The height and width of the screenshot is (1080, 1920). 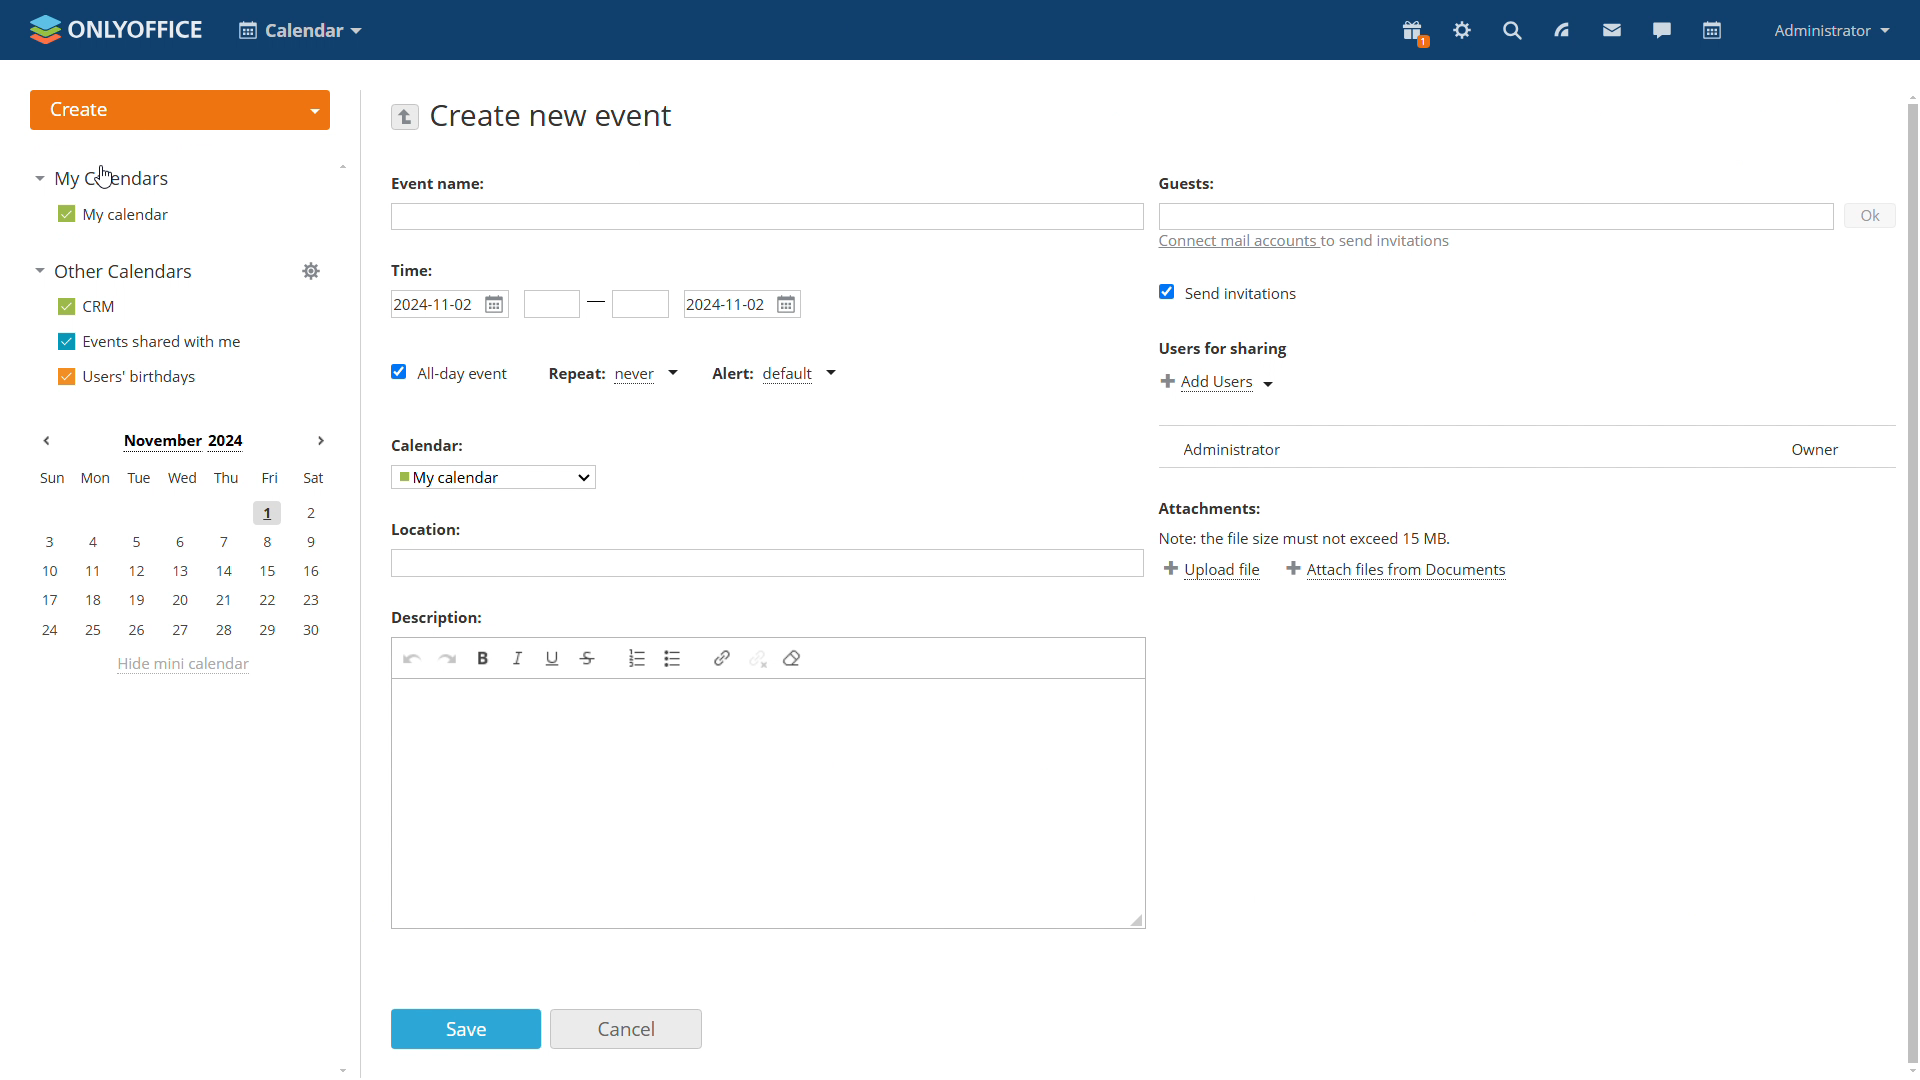 I want to click on settings, so click(x=1462, y=32).